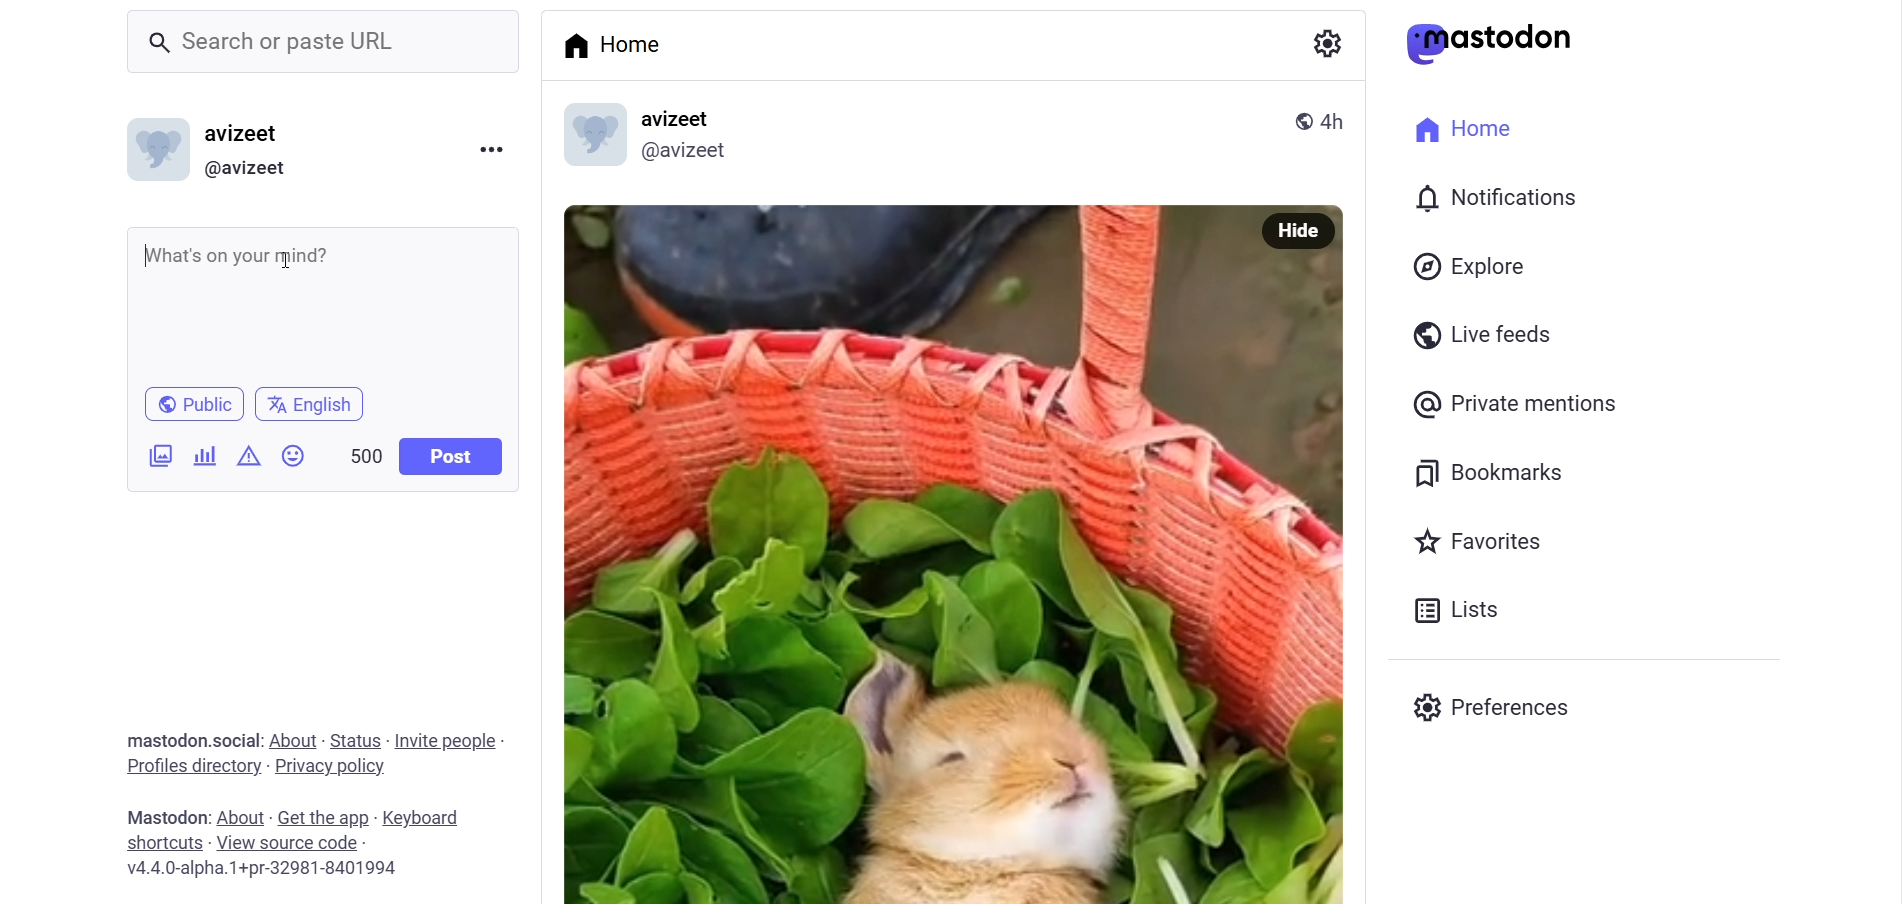 The image size is (1902, 904). Describe the element at coordinates (161, 738) in the screenshot. I see `mastodon` at that location.